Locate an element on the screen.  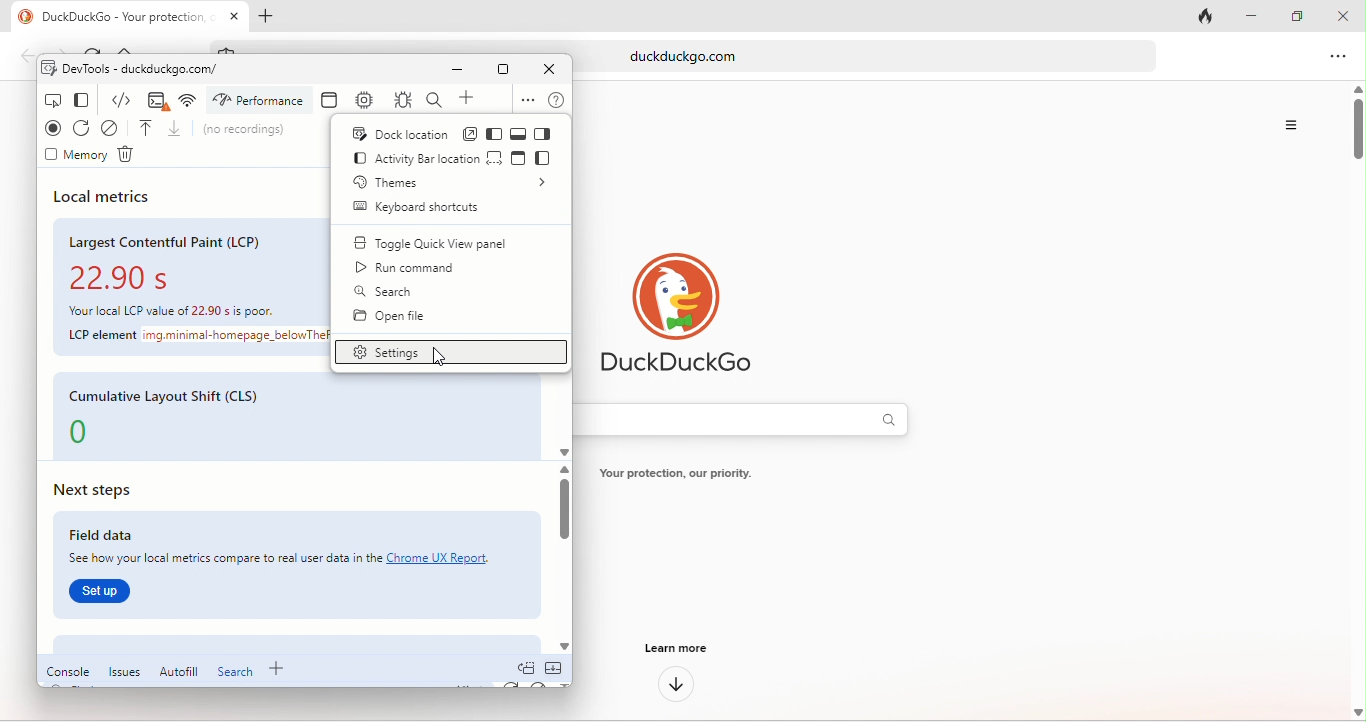
scroll down is located at coordinates (561, 645).